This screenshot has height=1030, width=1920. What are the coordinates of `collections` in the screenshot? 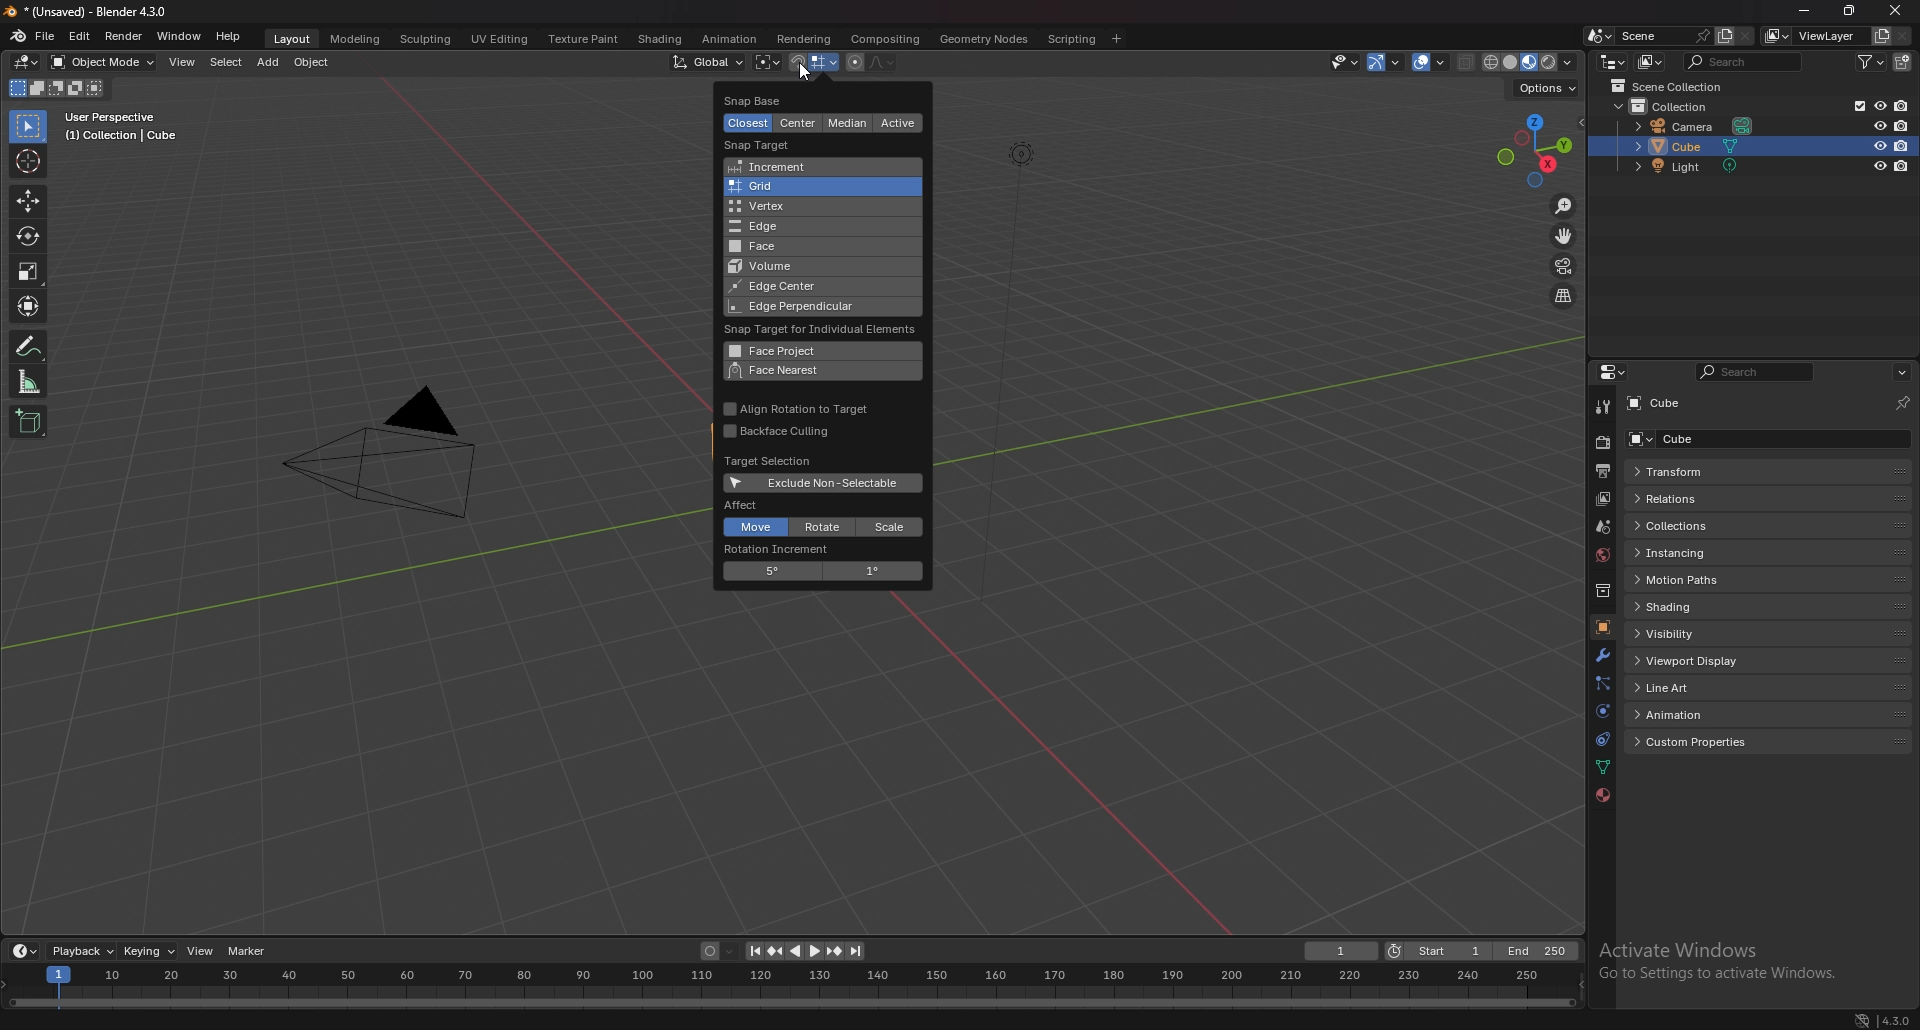 It's located at (1696, 526).